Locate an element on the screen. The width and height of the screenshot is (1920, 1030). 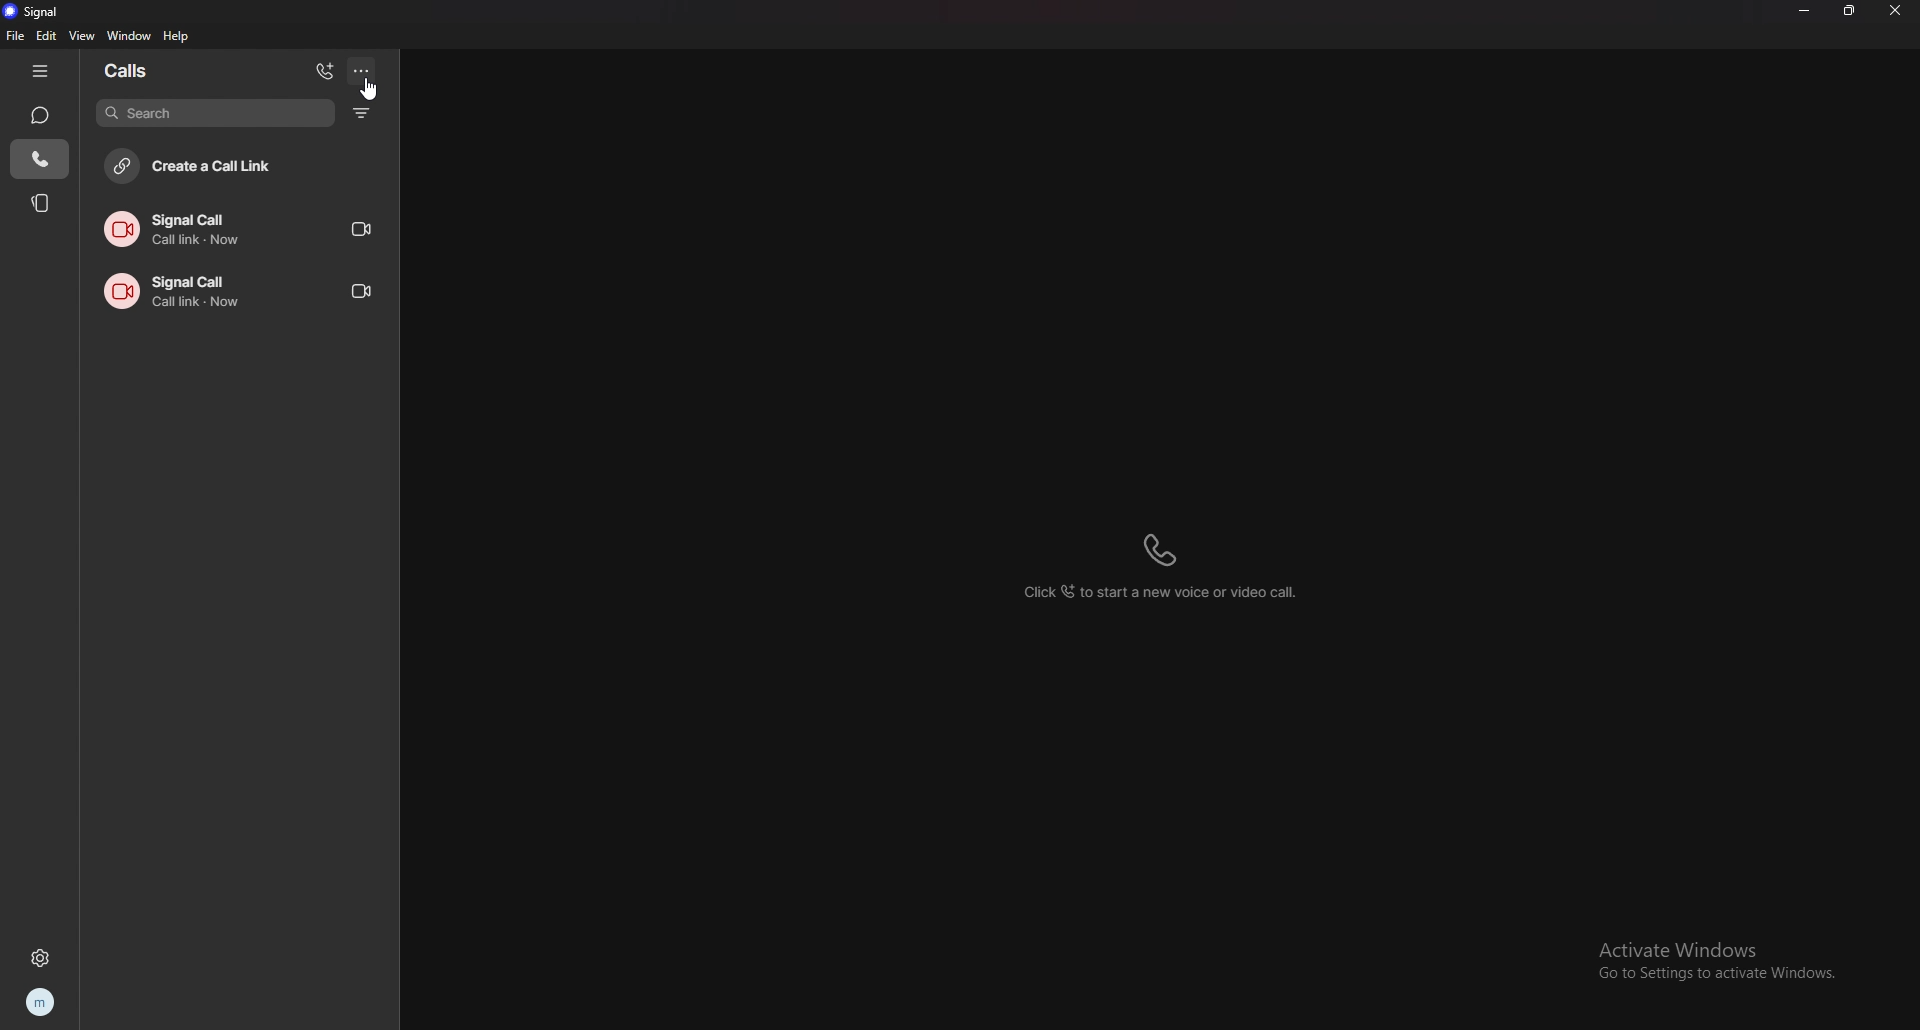
minimize is located at coordinates (1805, 11).